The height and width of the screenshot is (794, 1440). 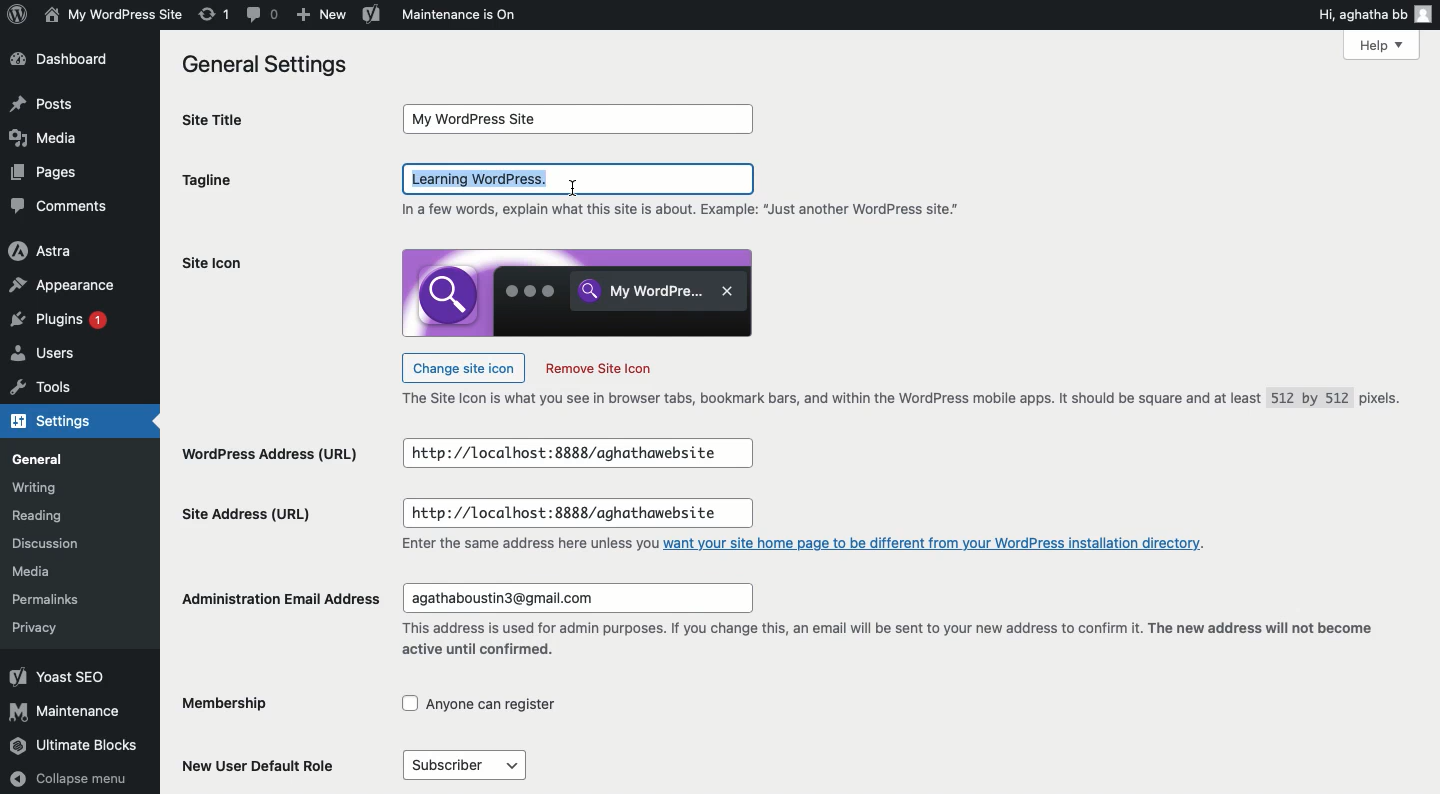 I want to click on Yoast, so click(x=57, y=676).